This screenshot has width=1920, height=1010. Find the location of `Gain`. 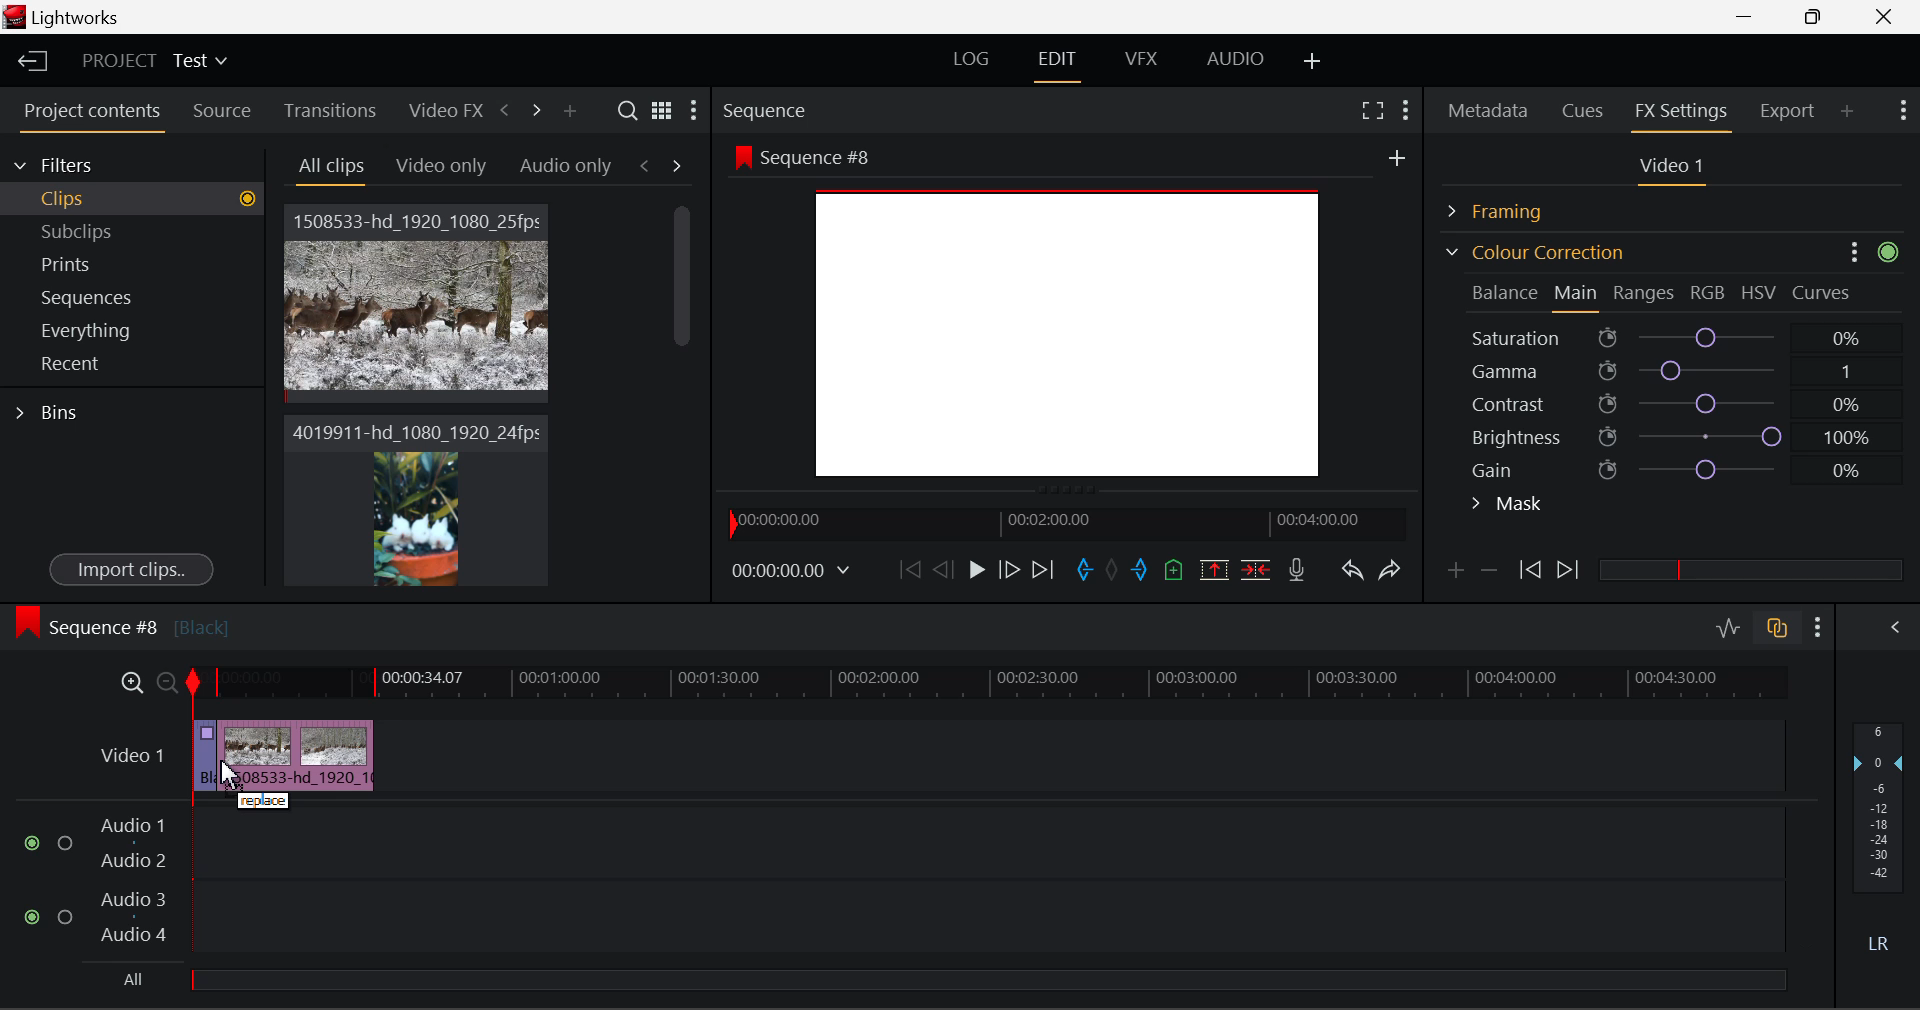

Gain is located at coordinates (1692, 466).